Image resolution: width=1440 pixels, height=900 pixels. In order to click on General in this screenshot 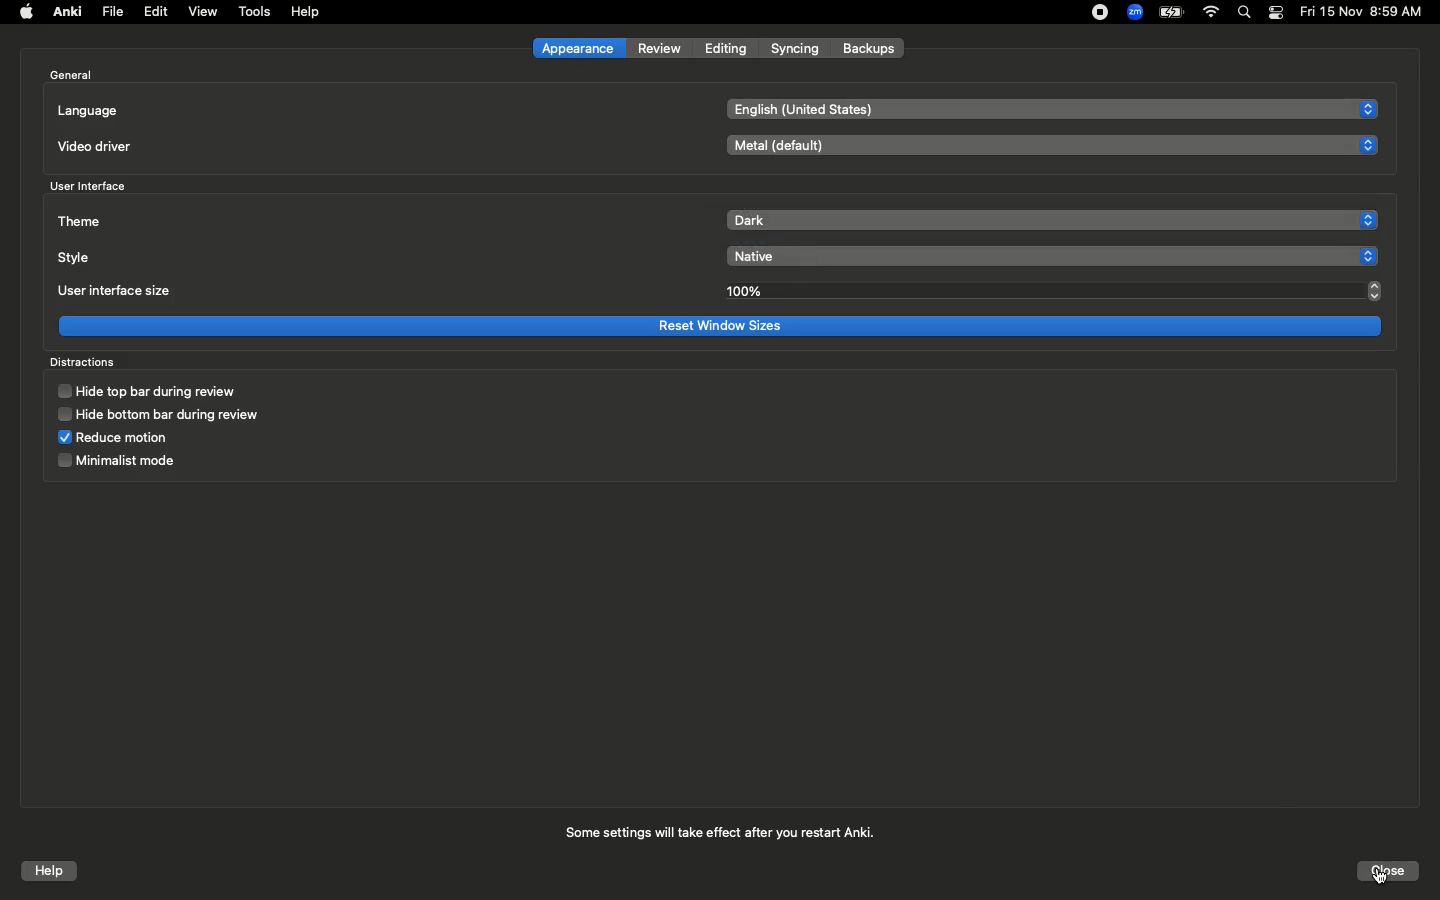, I will do `click(75, 72)`.